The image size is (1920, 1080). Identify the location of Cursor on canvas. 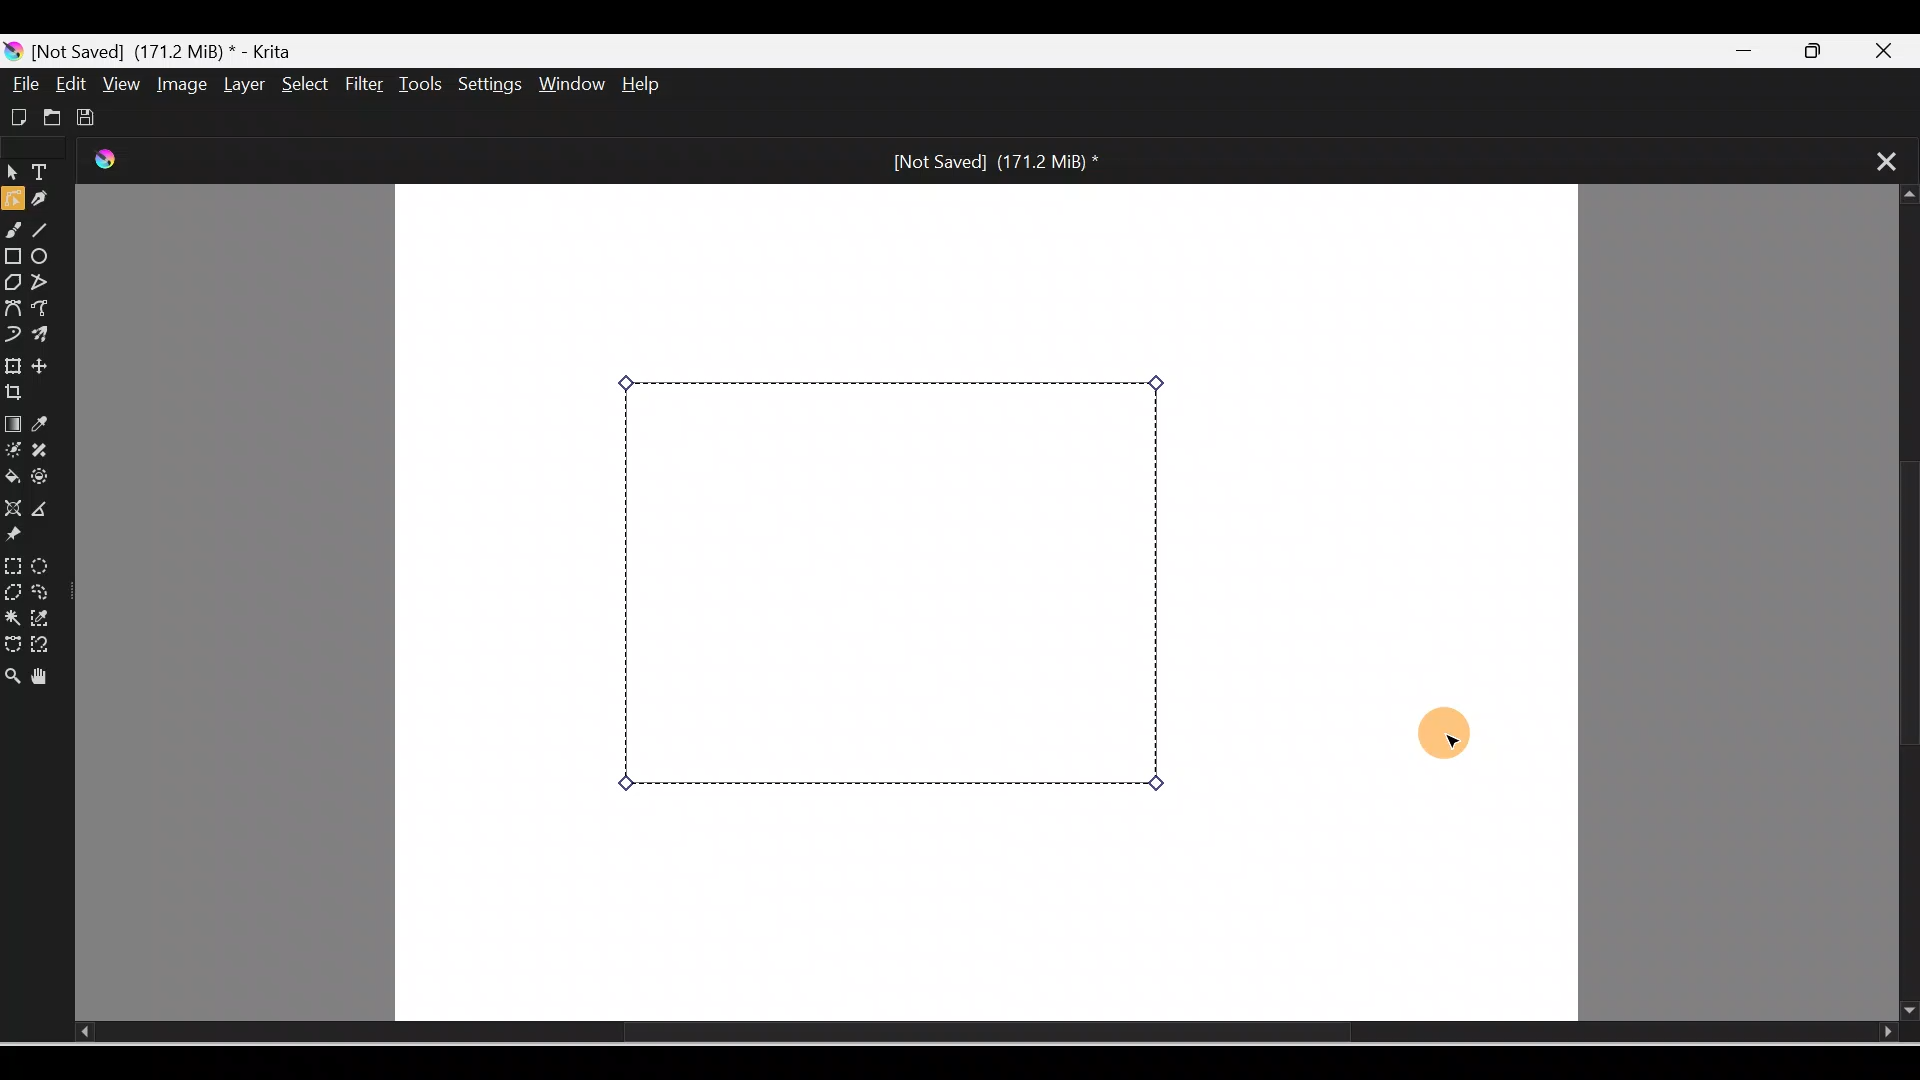
(1440, 736).